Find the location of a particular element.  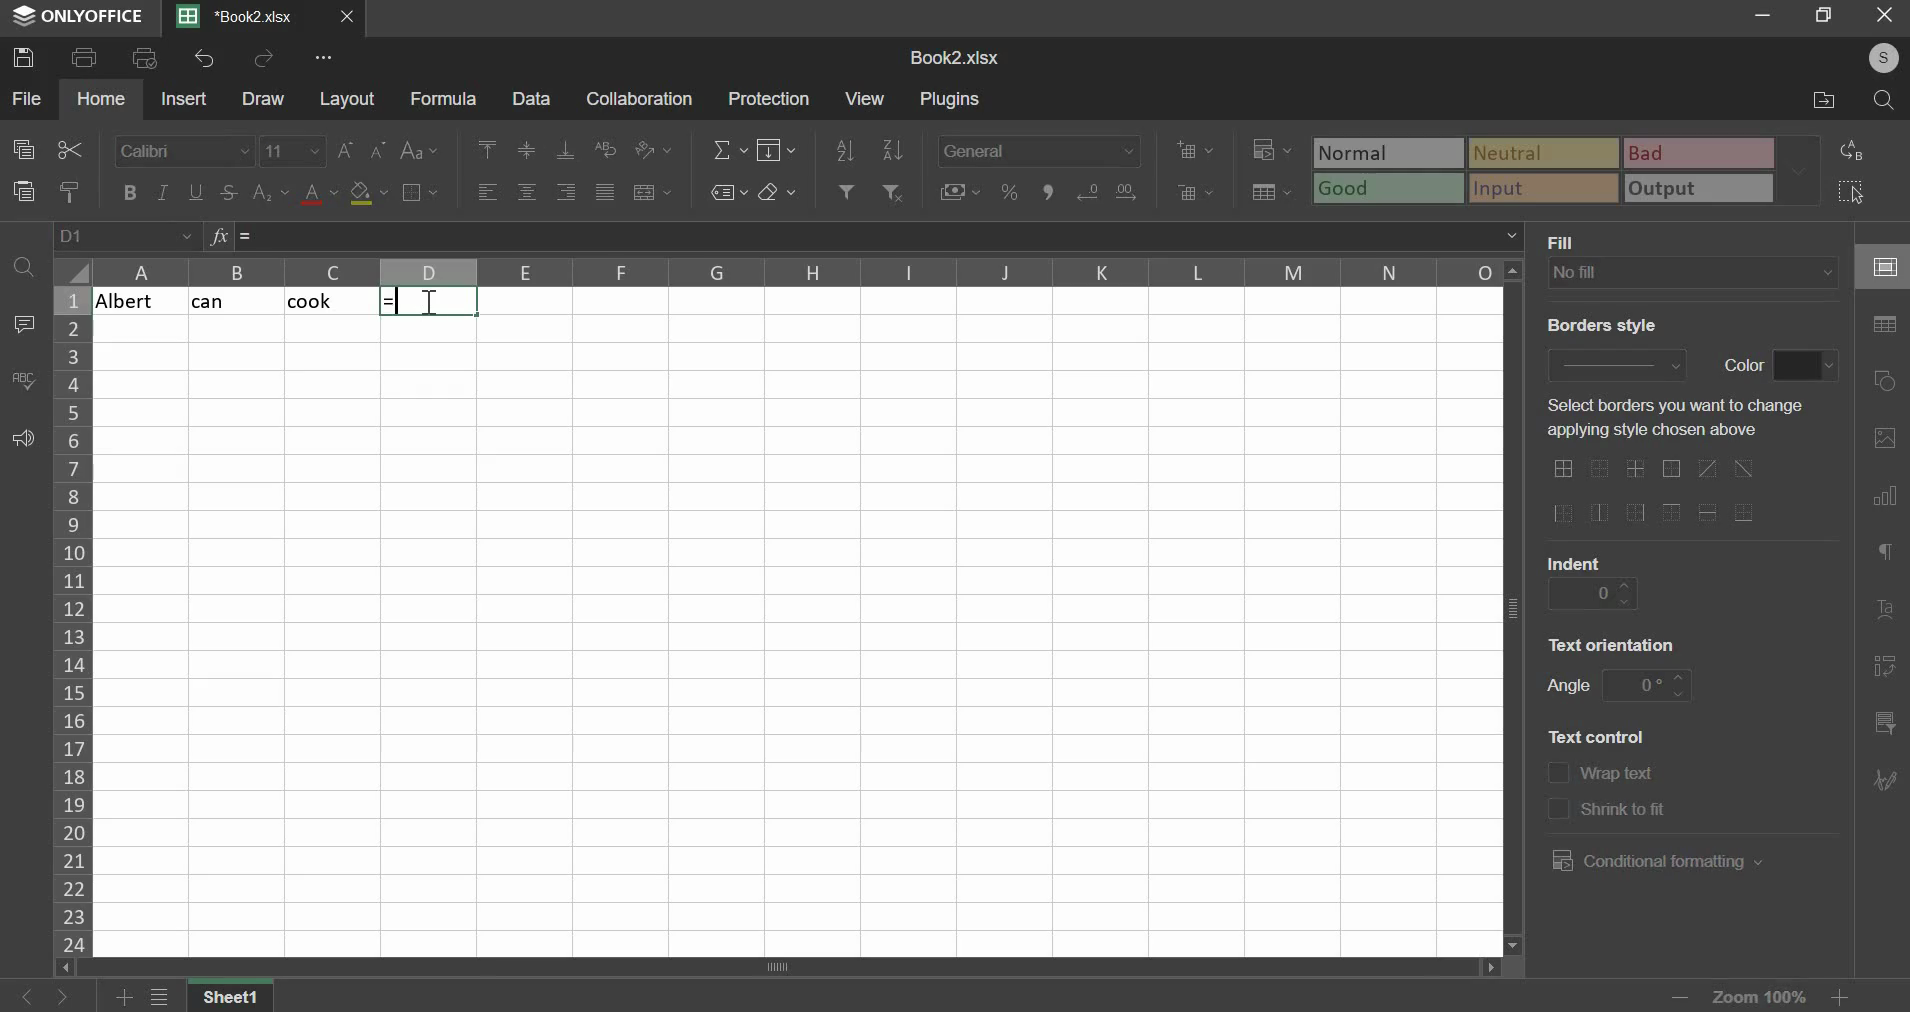

paragraph is located at coordinates (1883, 555).